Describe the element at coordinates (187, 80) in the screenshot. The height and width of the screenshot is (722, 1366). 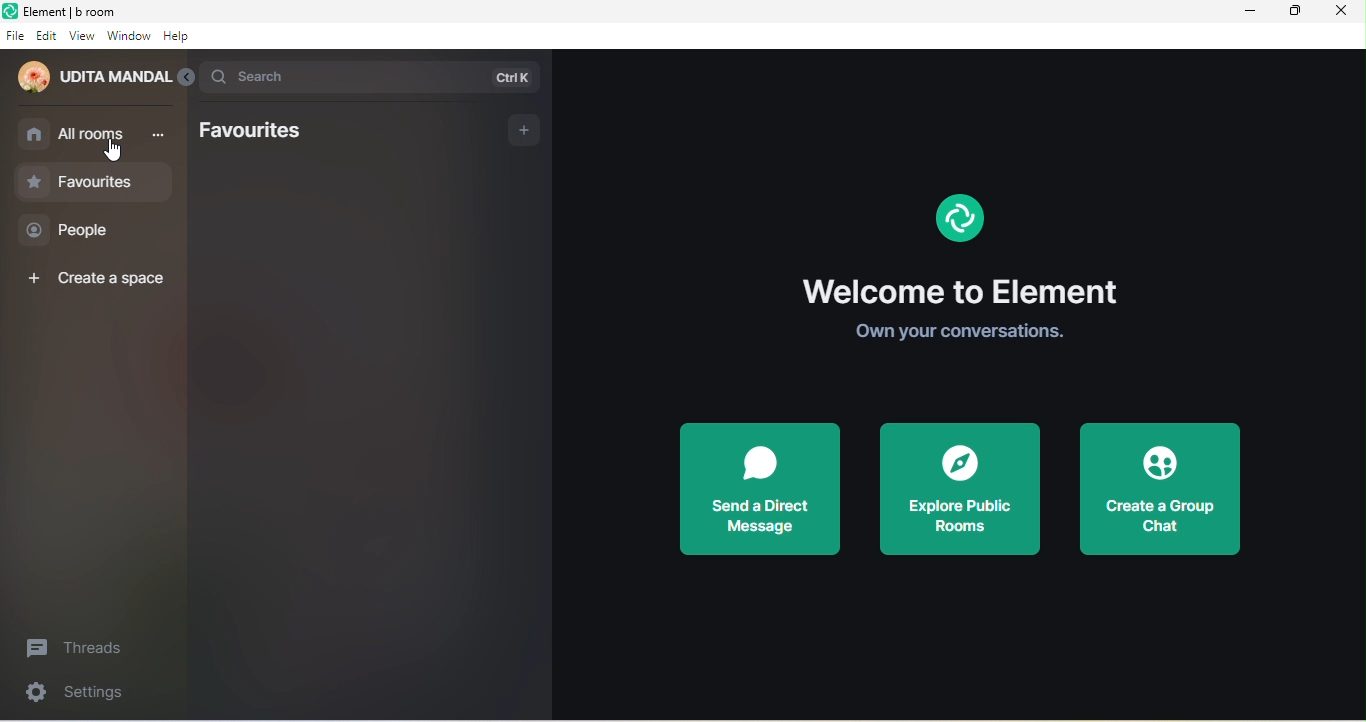
I see `collapse` at that location.